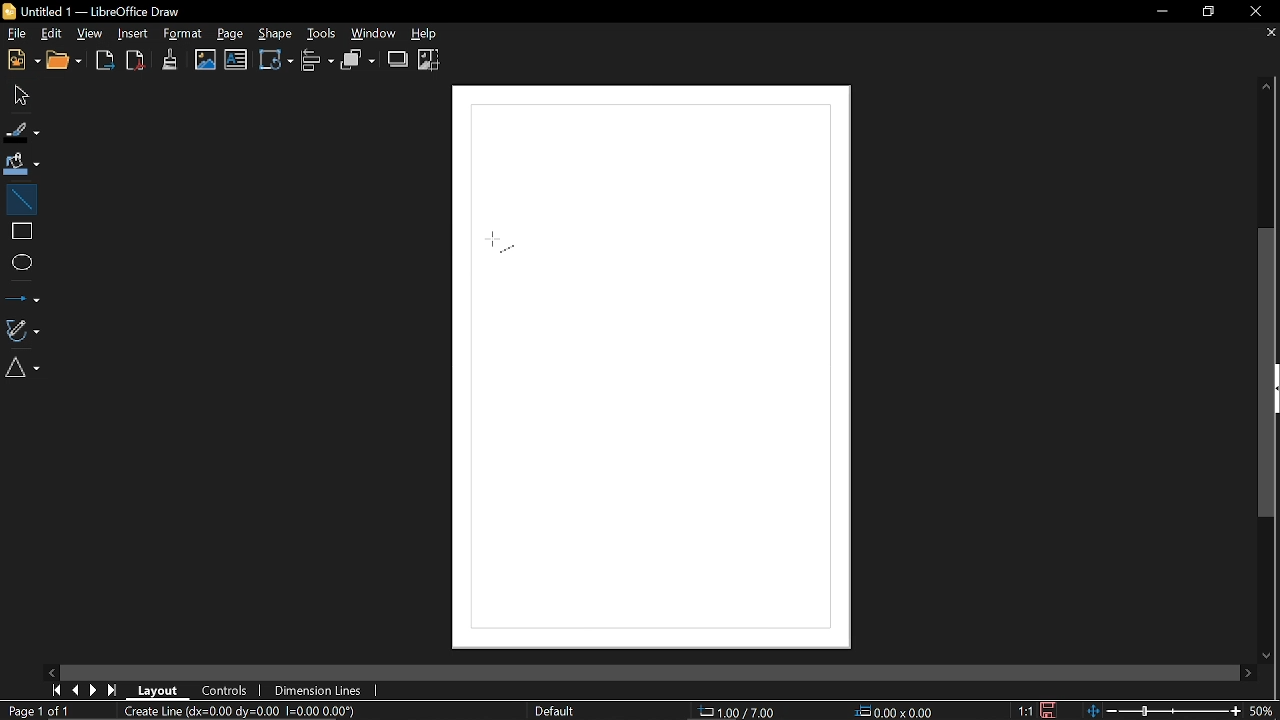  Describe the element at coordinates (206, 60) in the screenshot. I see `Insert image` at that location.